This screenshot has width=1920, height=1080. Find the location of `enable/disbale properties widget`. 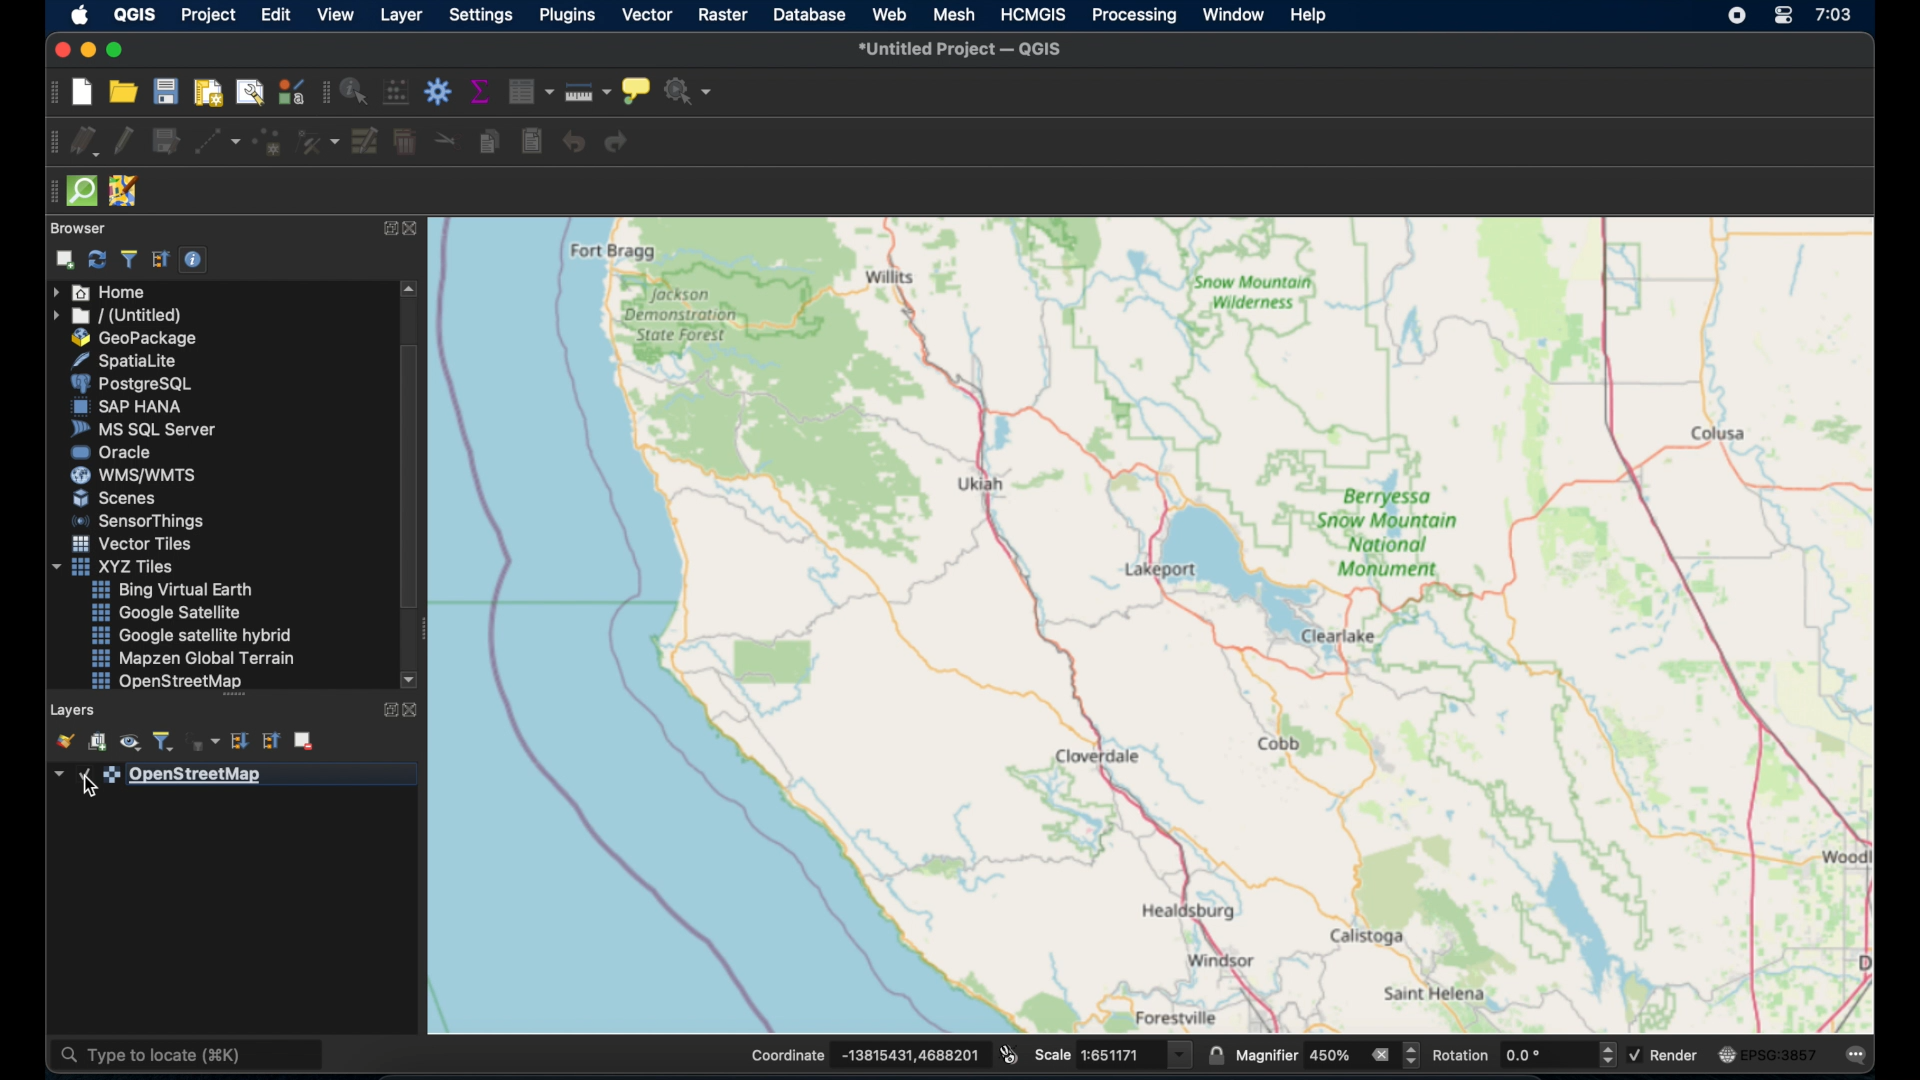

enable/disbale properties widget is located at coordinates (194, 263).